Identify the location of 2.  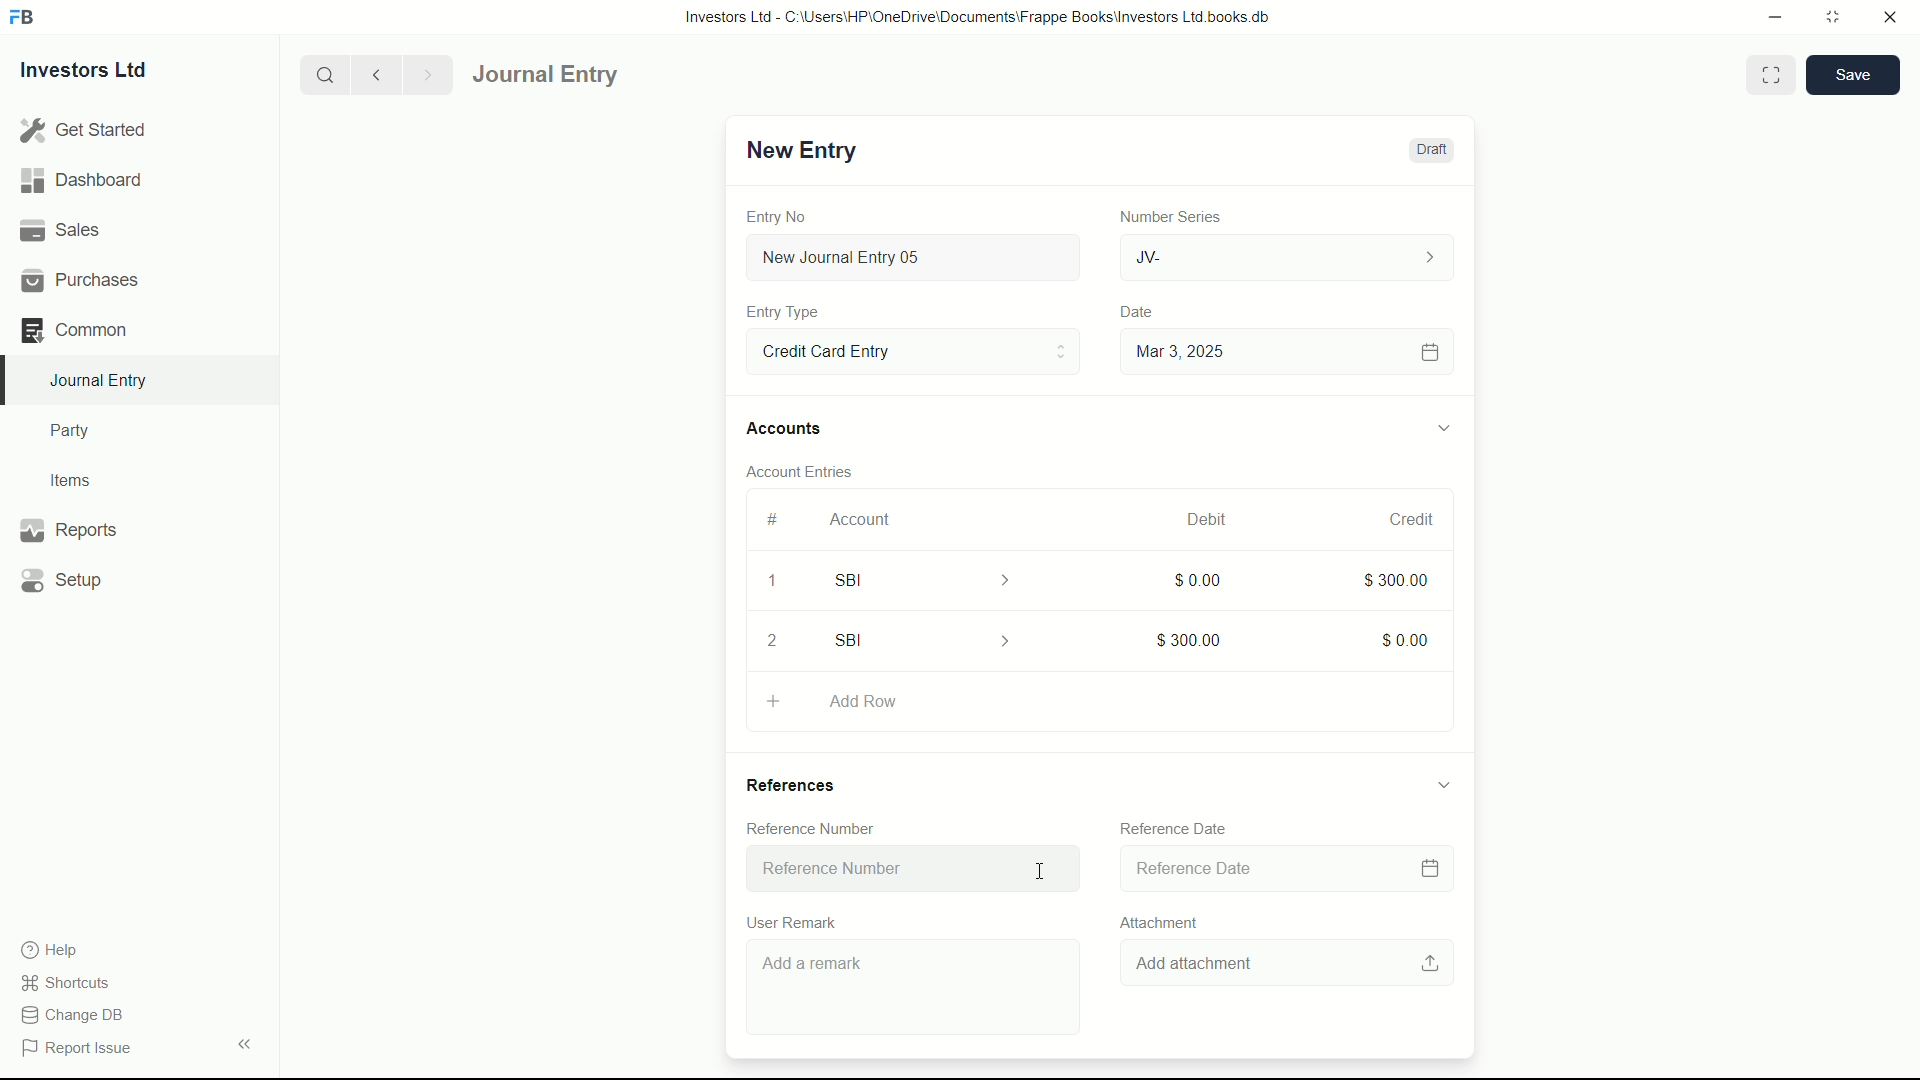
(779, 640).